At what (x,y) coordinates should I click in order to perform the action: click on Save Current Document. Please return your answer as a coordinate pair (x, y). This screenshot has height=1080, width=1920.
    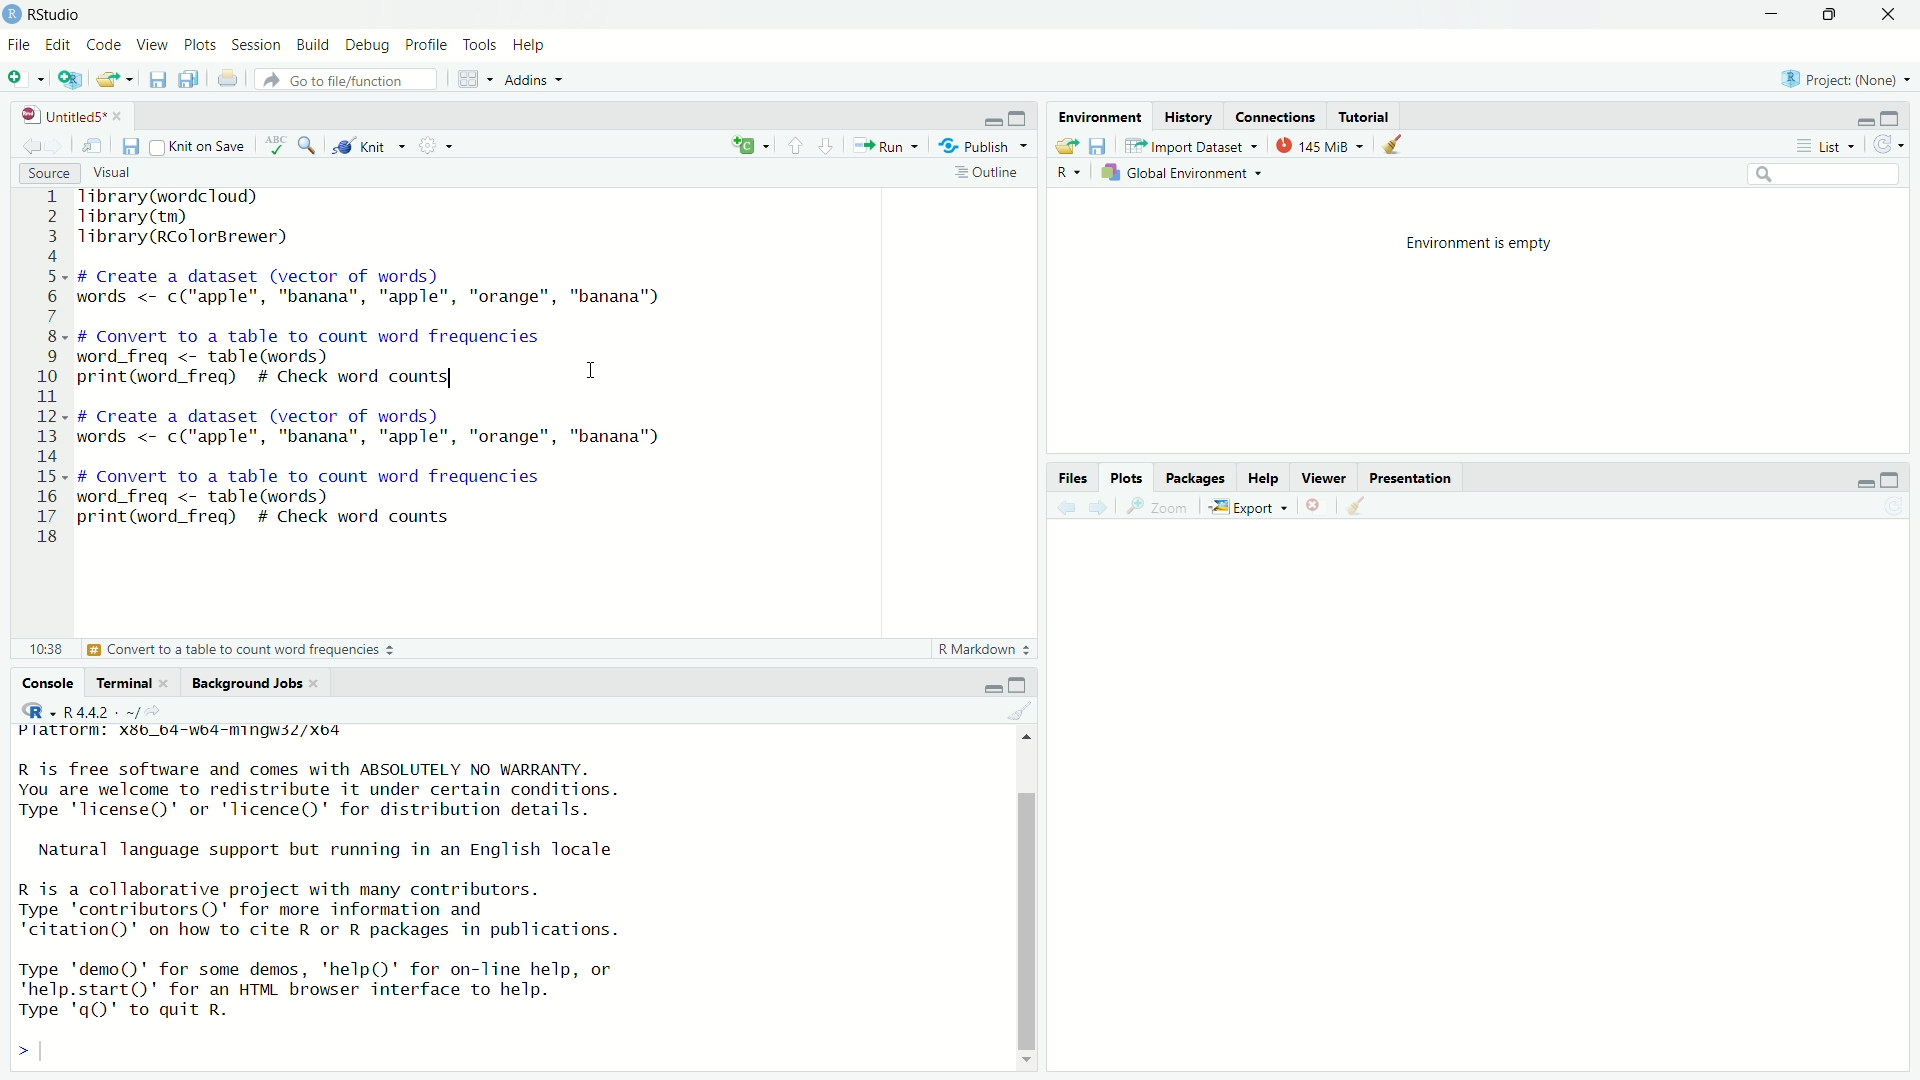
    Looking at the image, I should click on (156, 80).